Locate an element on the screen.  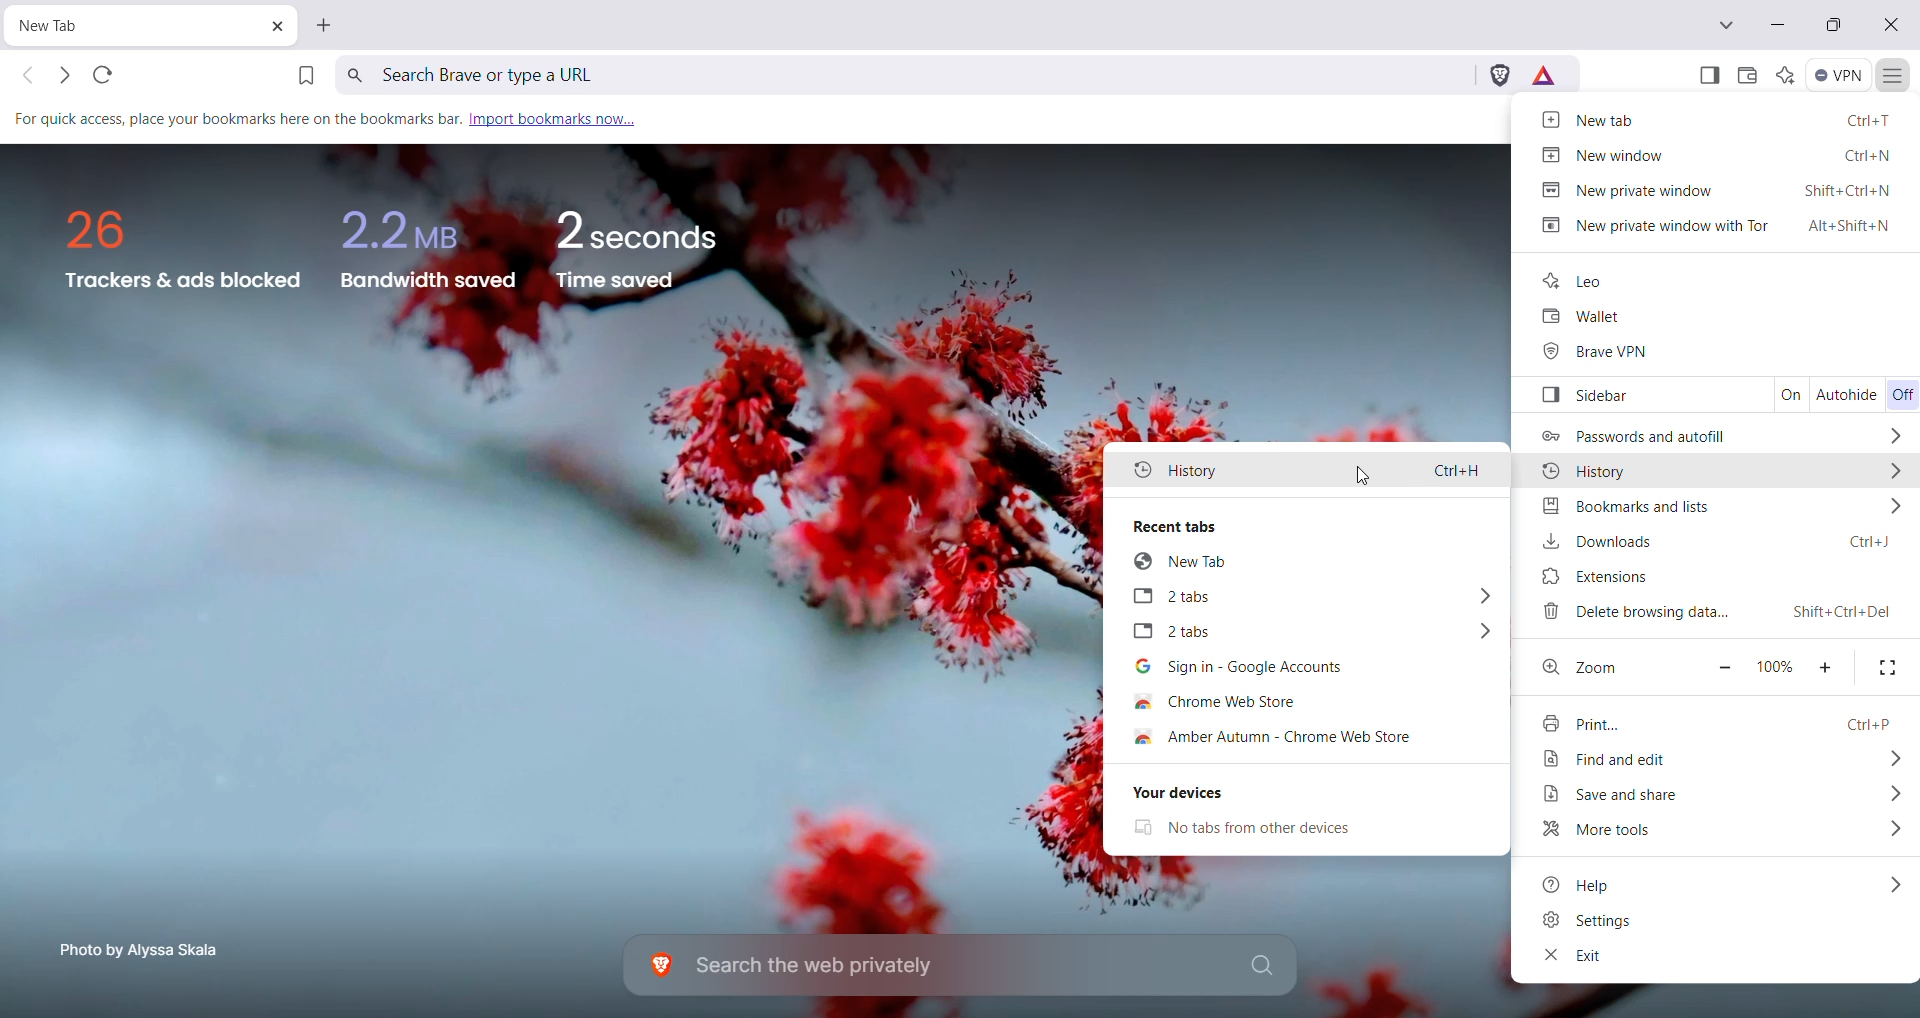
Search the web privately is located at coordinates (965, 966).